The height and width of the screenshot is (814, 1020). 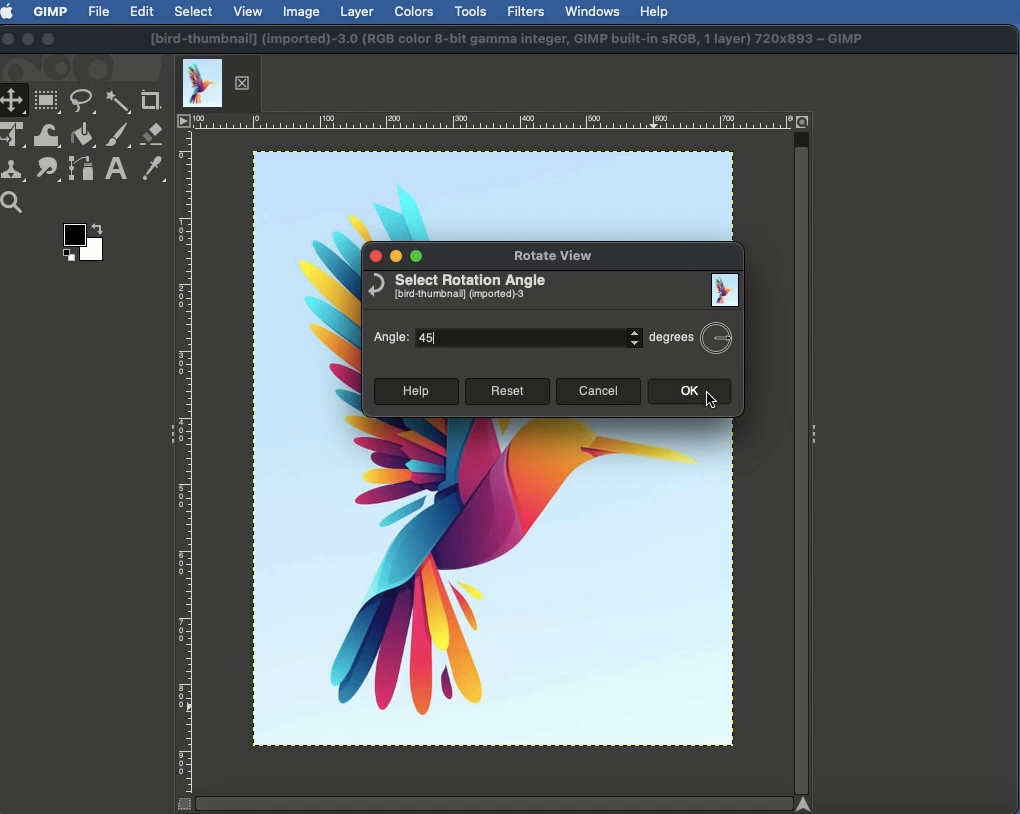 What do you see at coordinates (420, 255) in the screenshot?
I see `Maximize` at bounding box center [420, 255].